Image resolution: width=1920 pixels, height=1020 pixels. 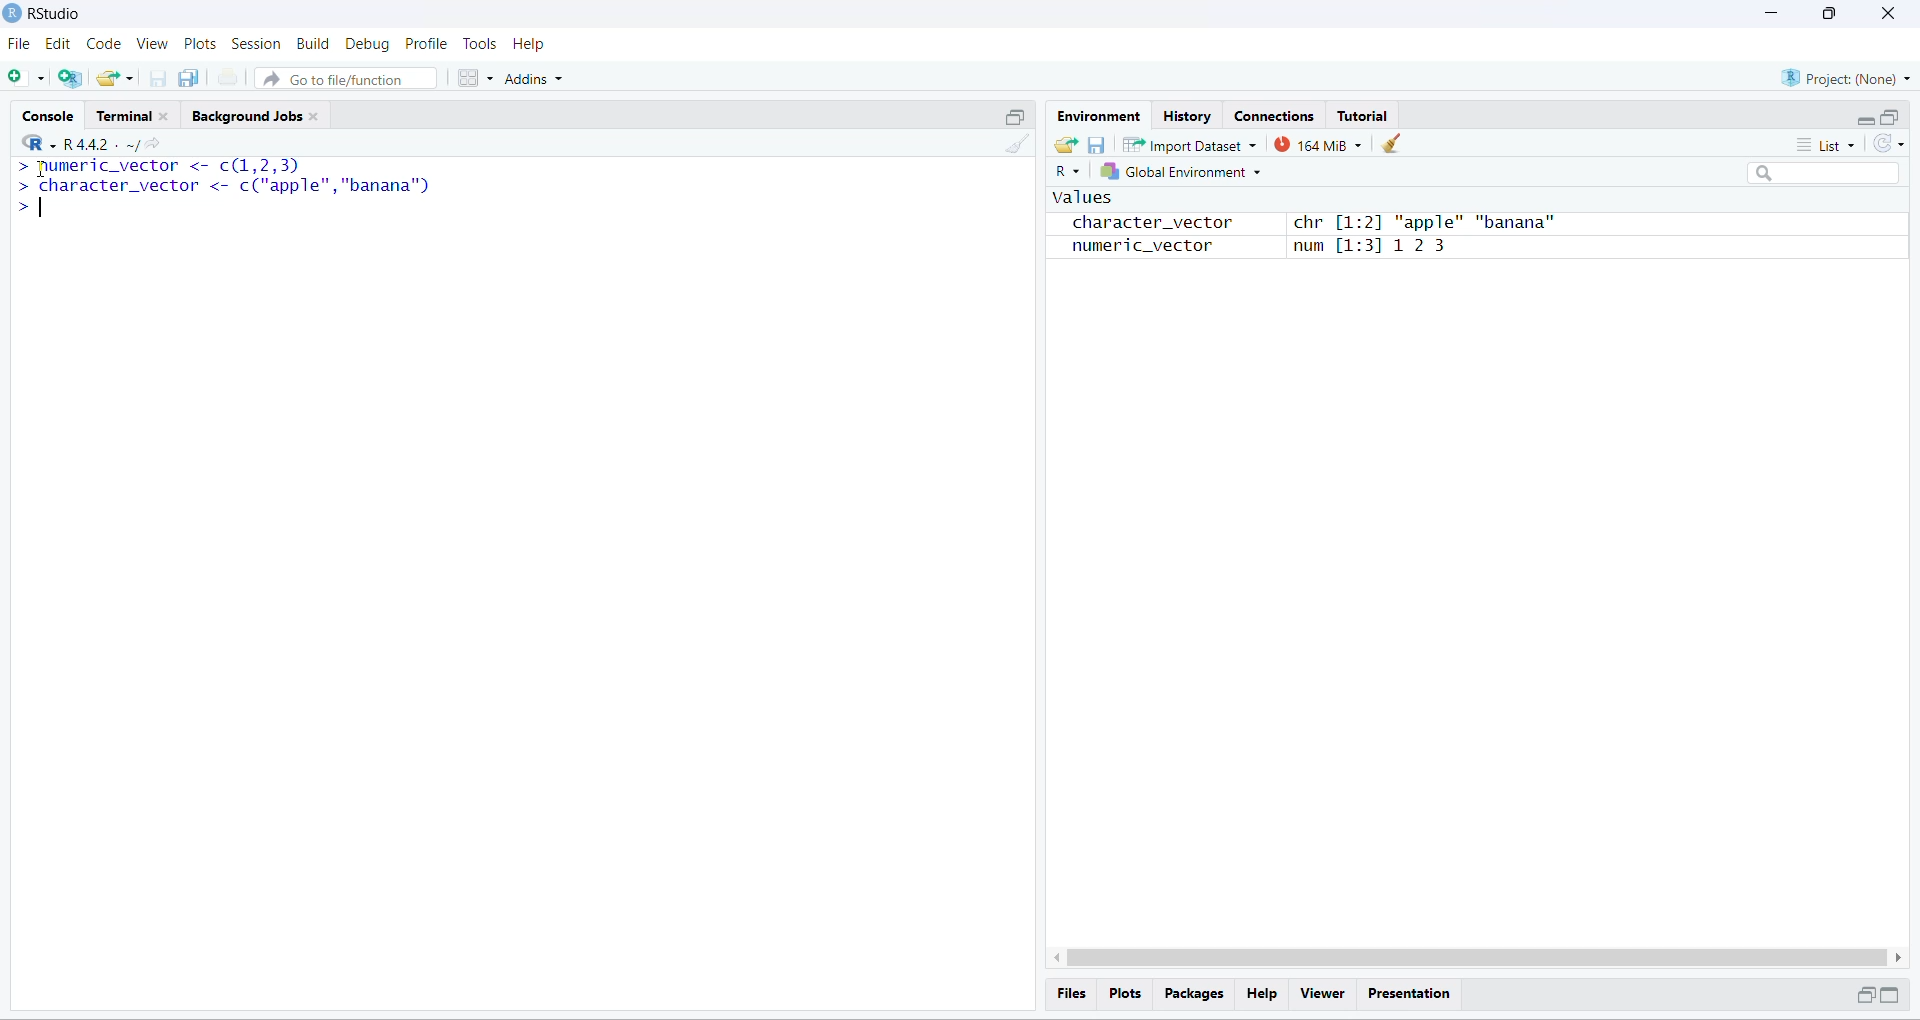 I want to click on edit, so click(x=57, y=45).